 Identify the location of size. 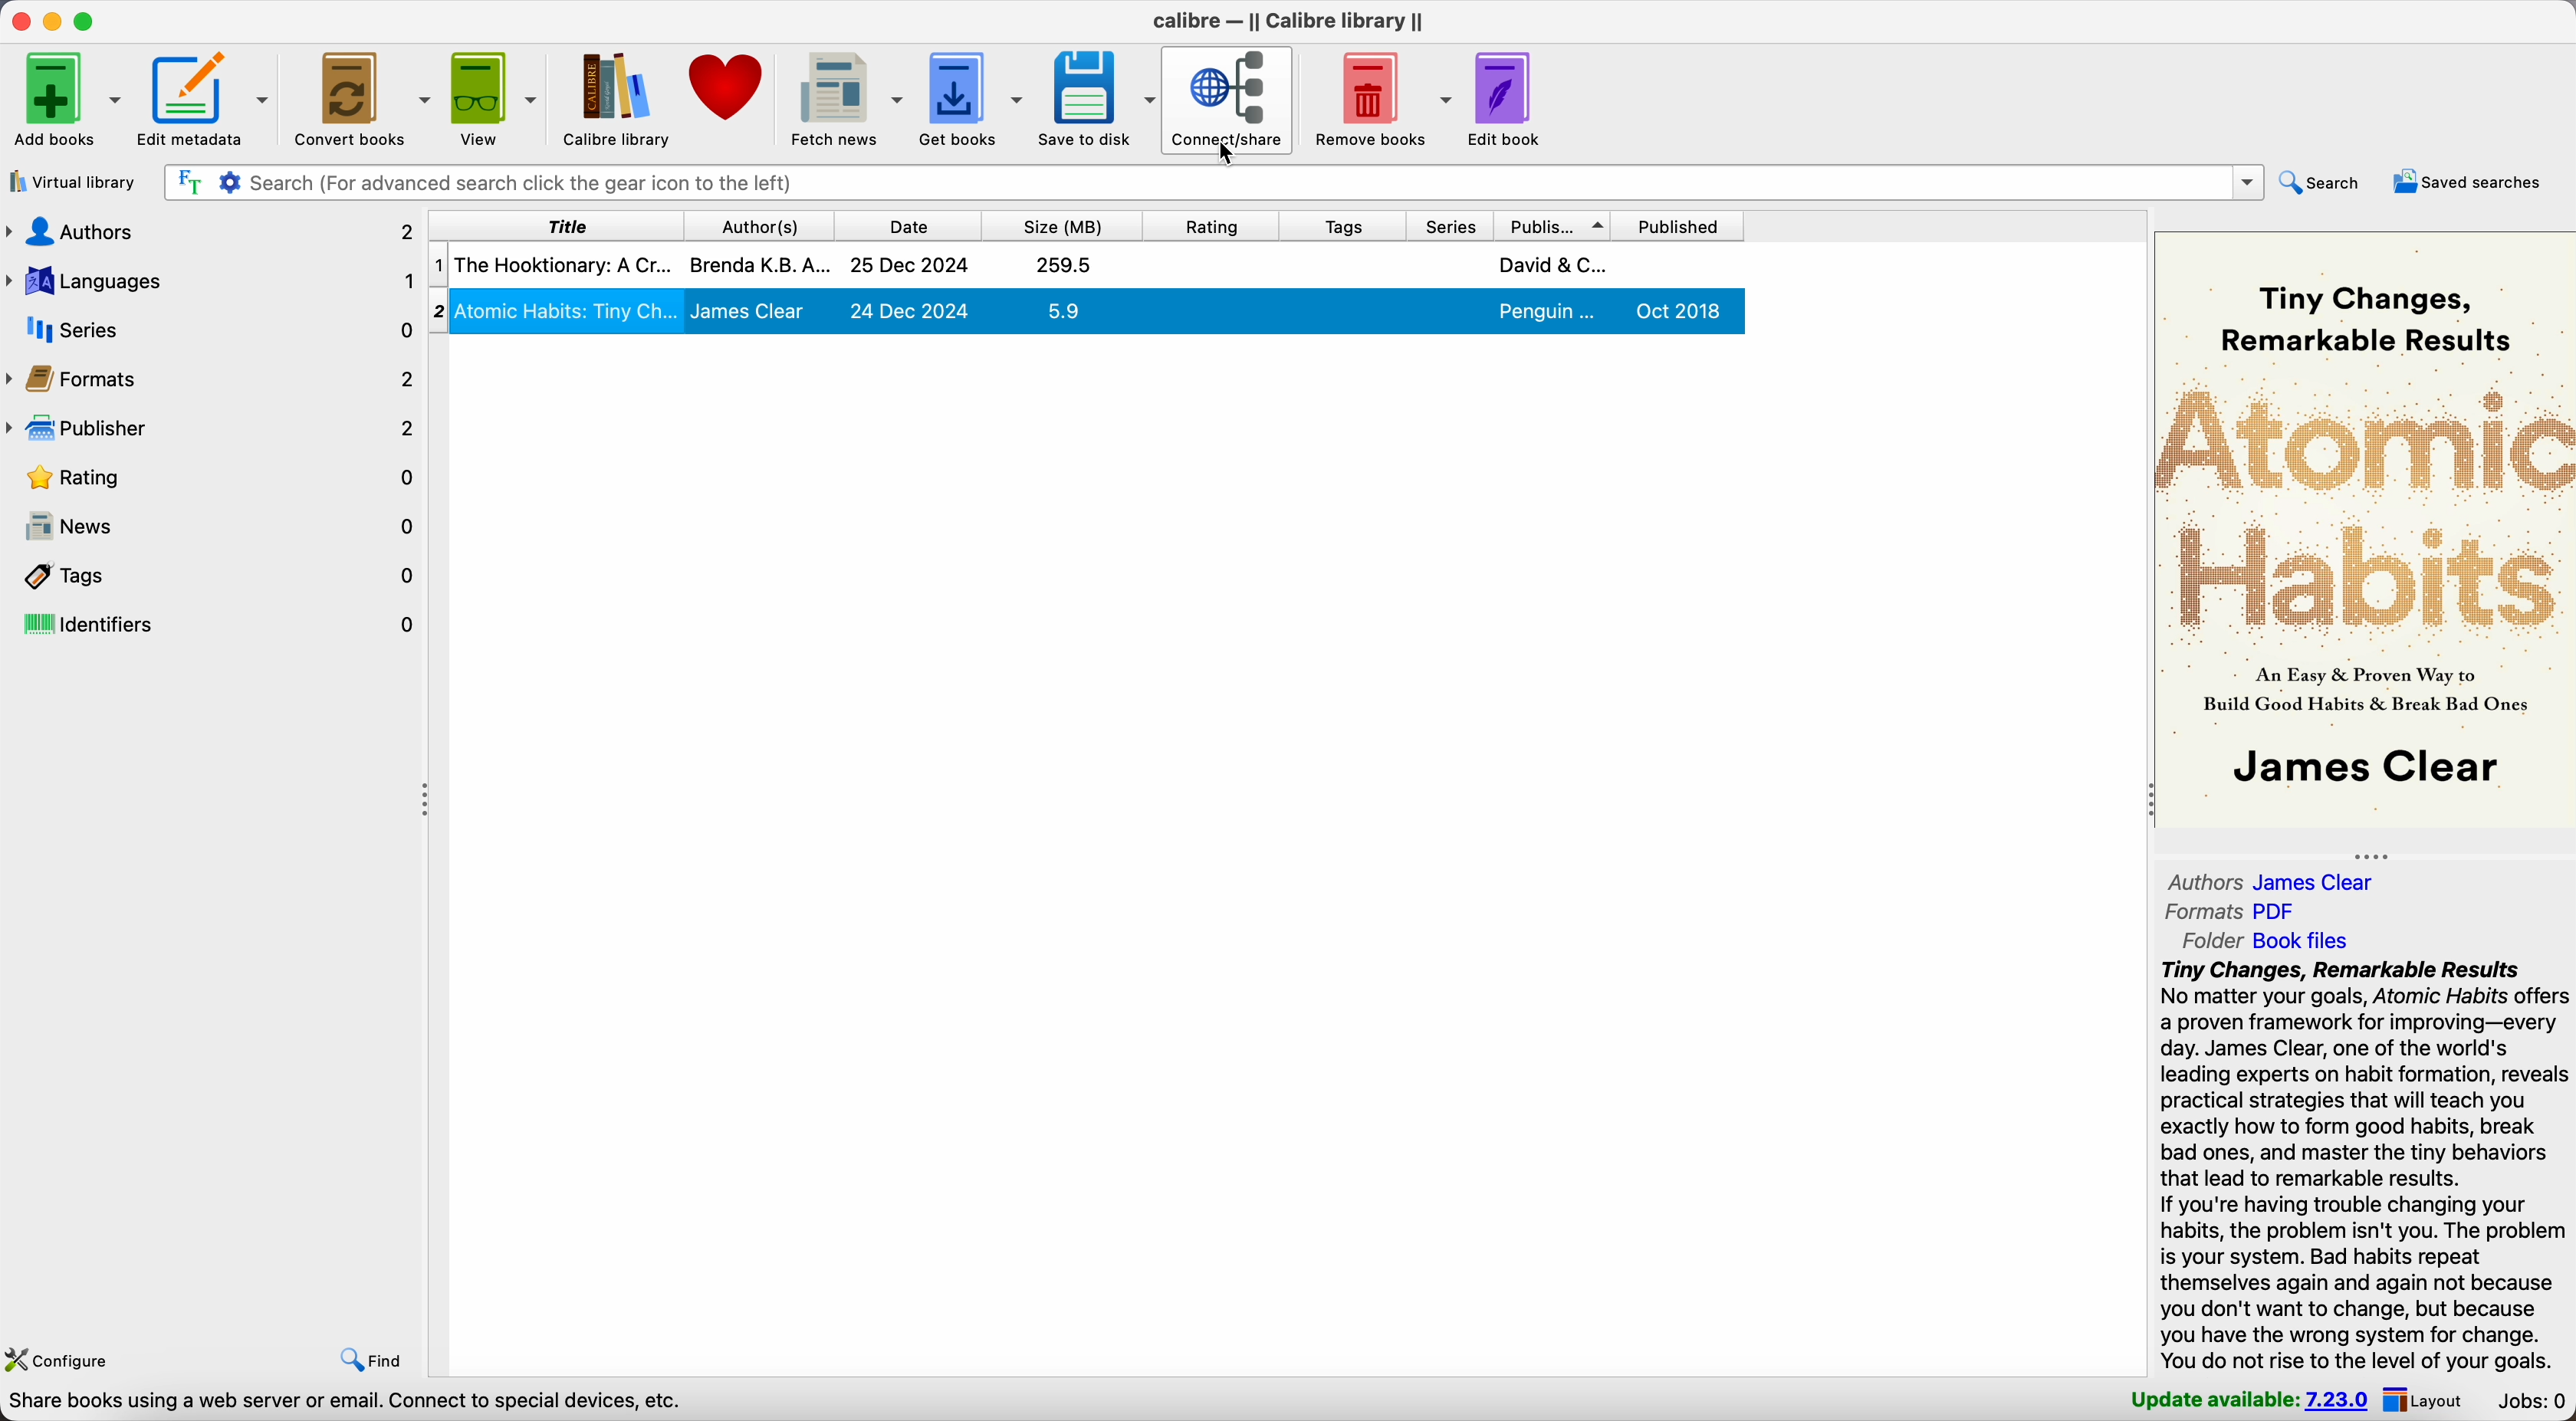
(1060, 223).